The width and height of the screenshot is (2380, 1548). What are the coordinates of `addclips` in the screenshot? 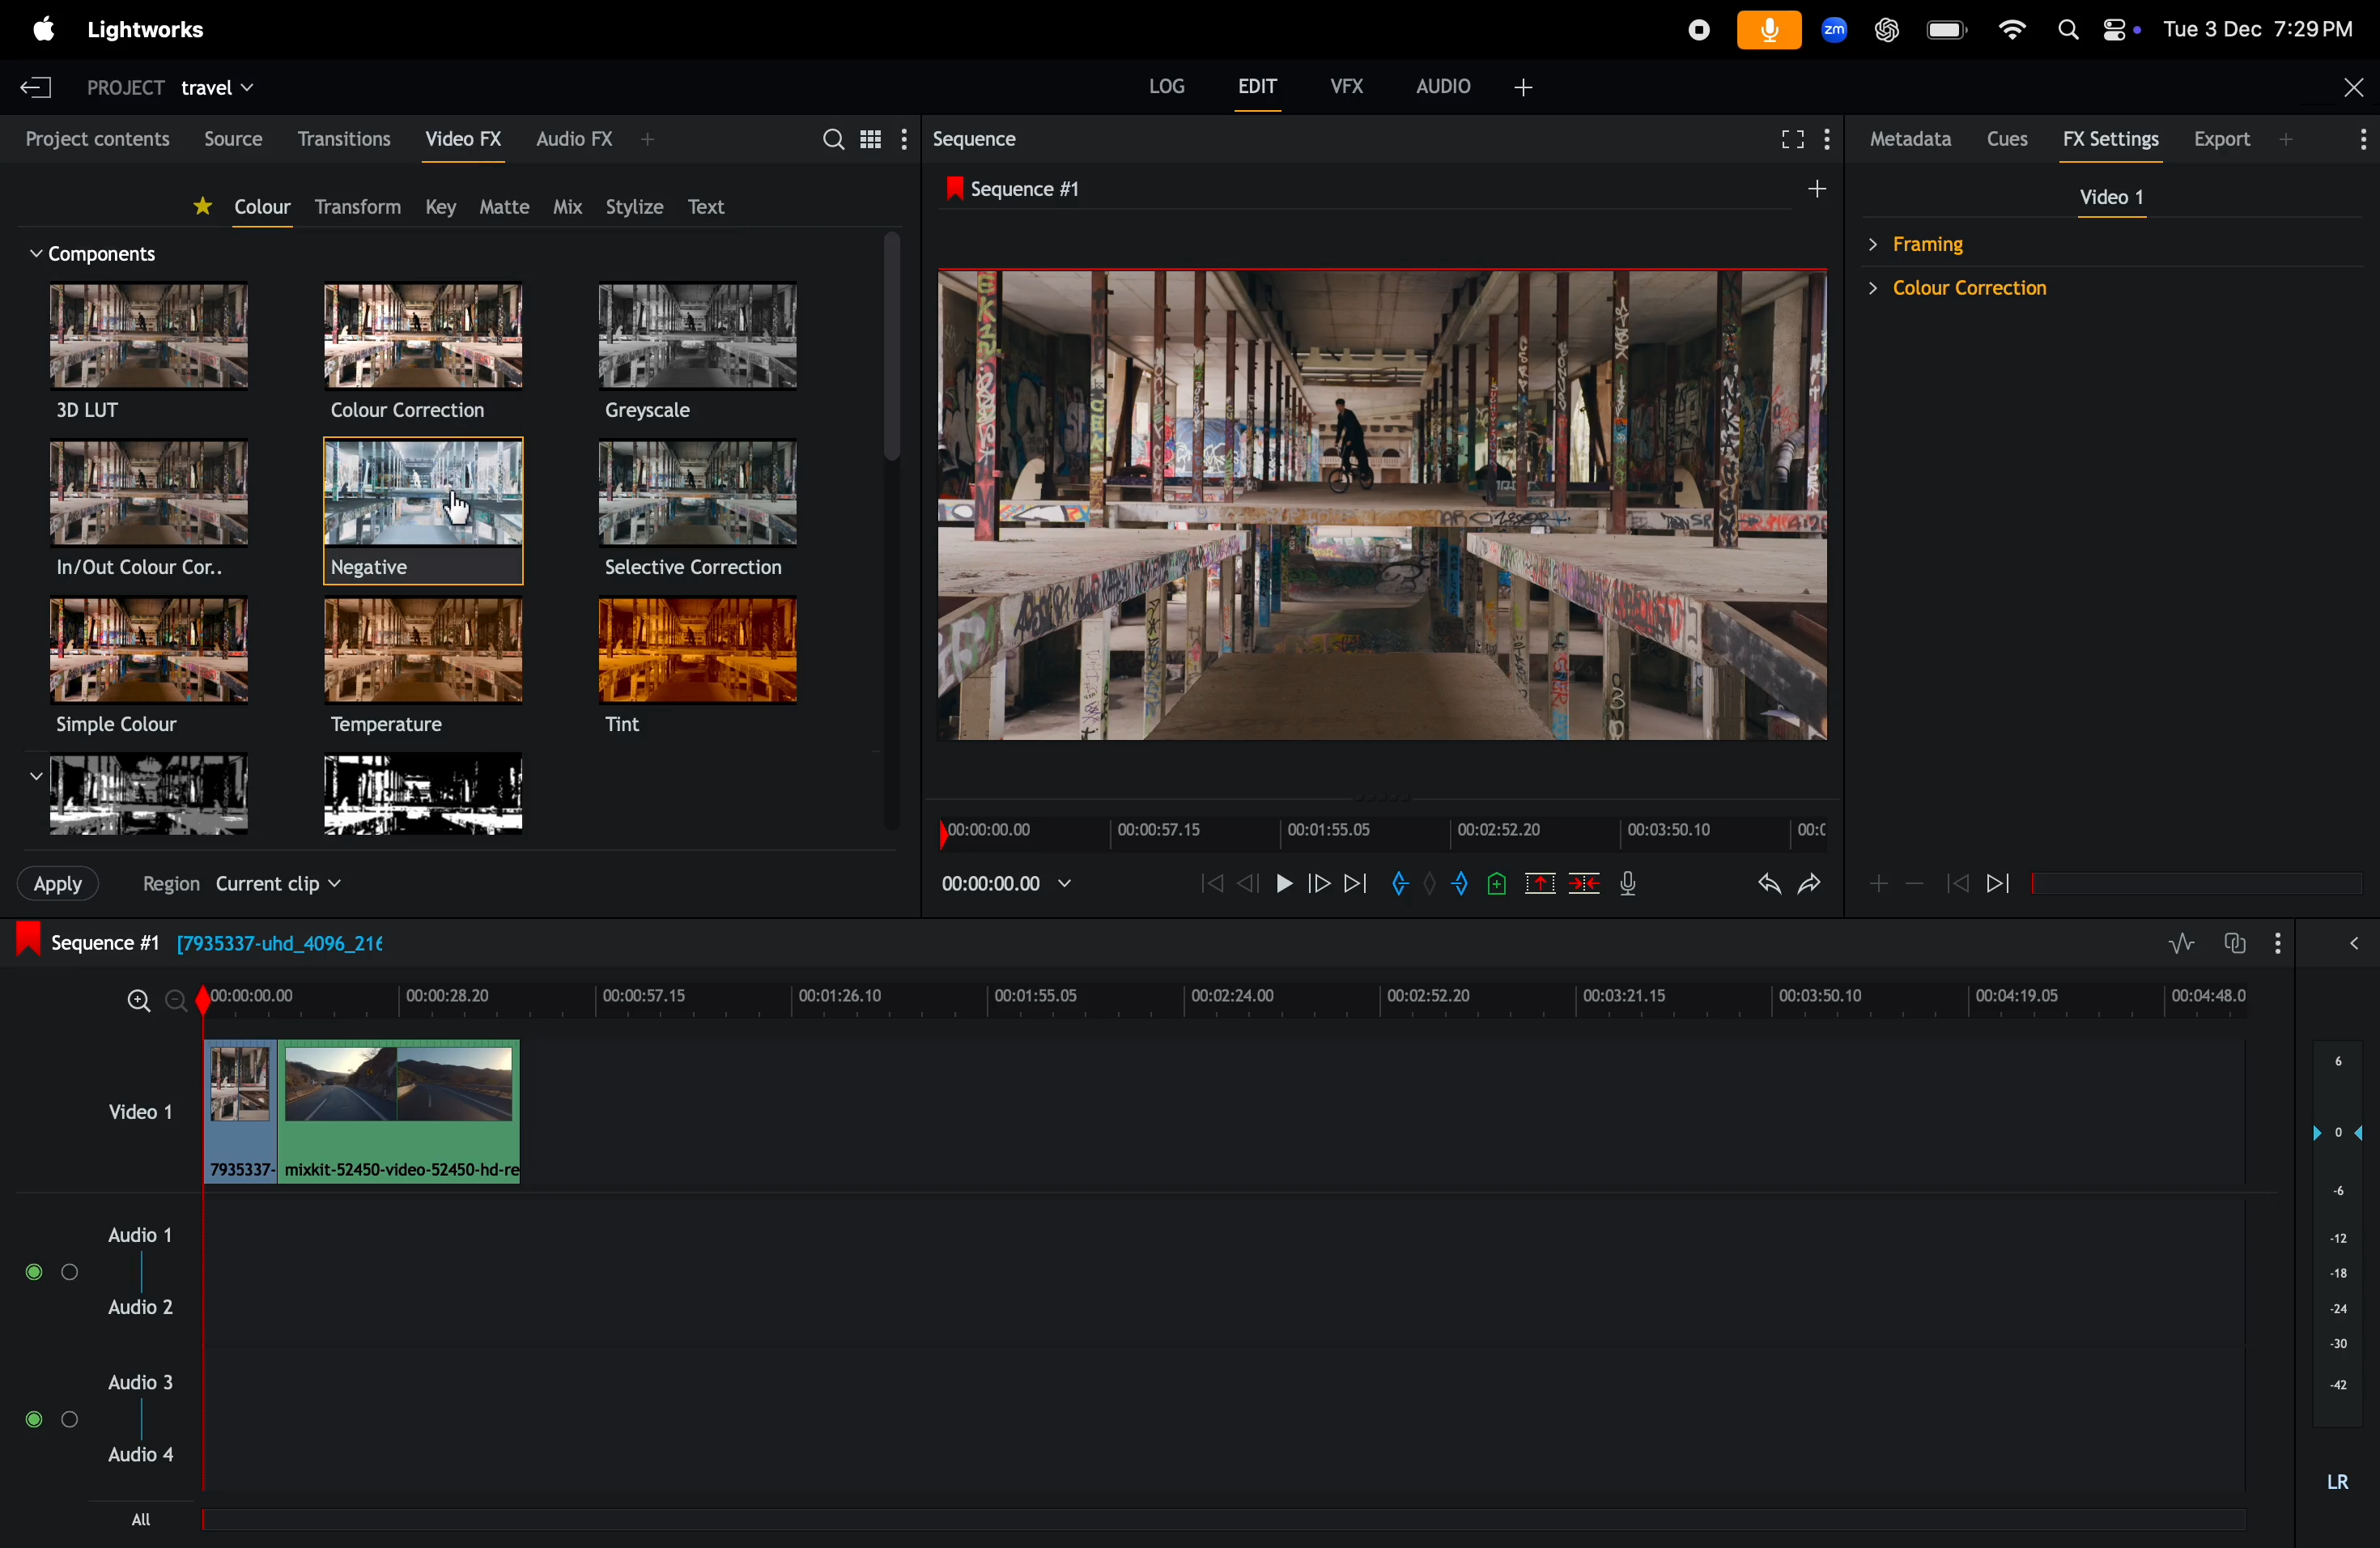 It's located at (359, 1112).